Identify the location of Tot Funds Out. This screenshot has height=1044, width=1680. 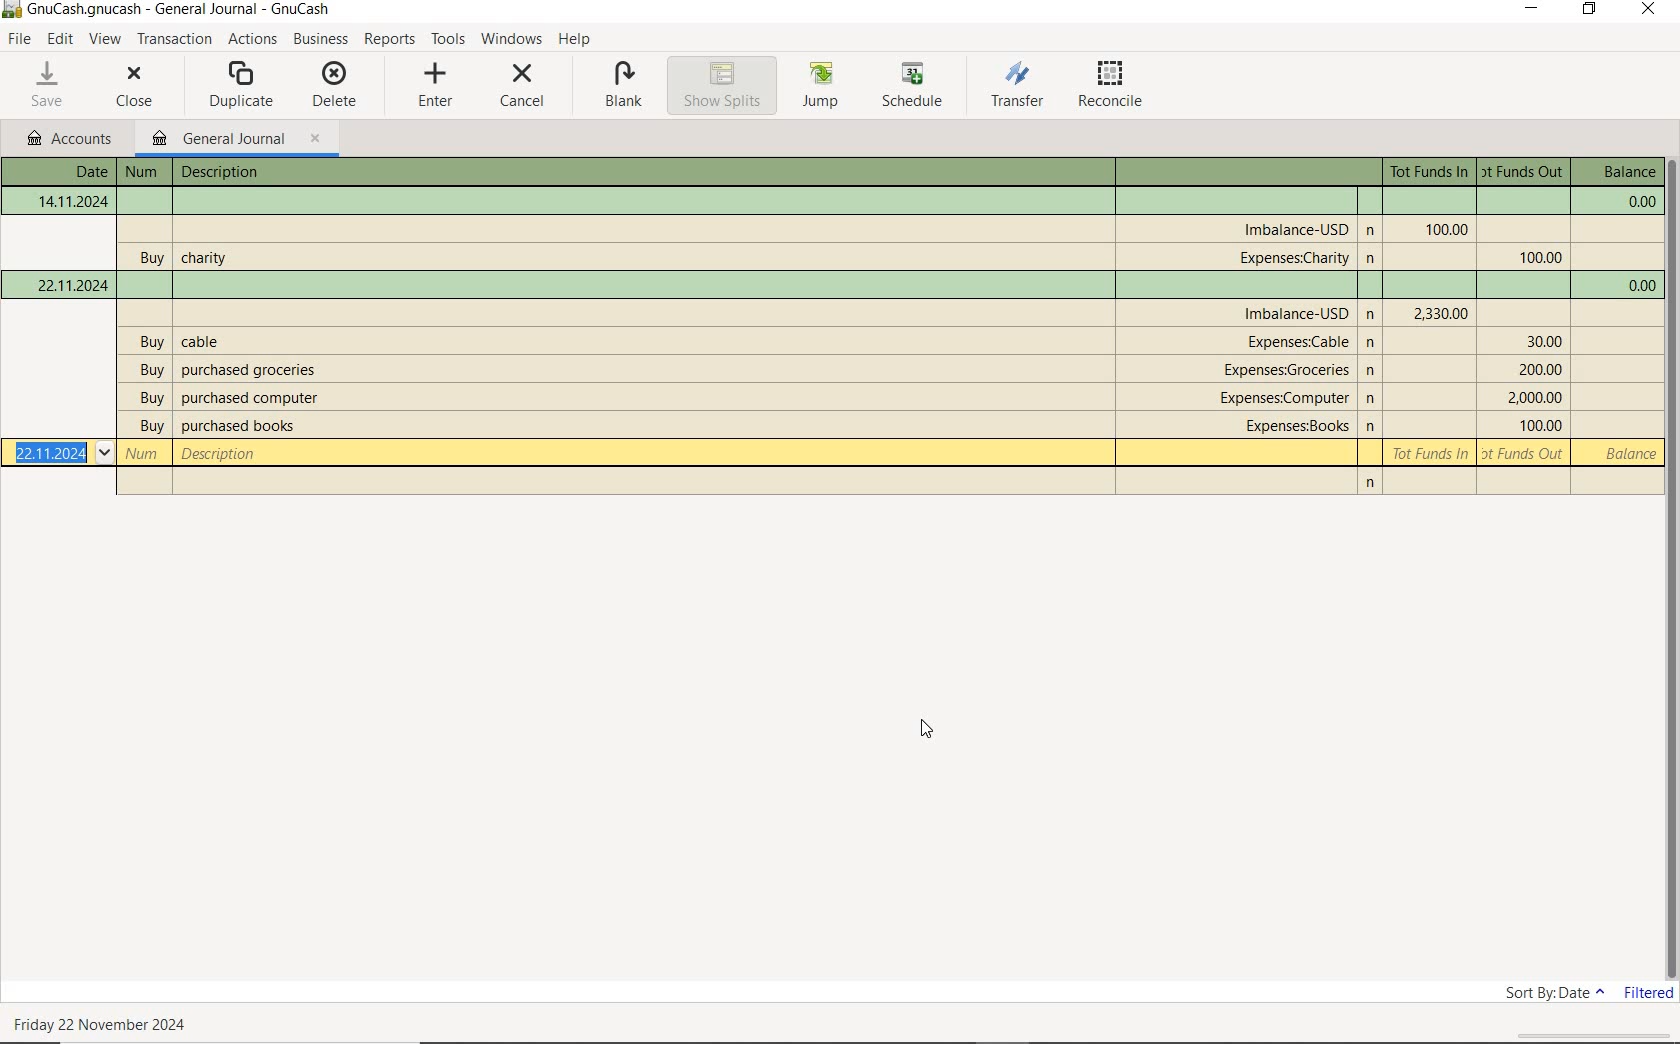
(1543, 342).